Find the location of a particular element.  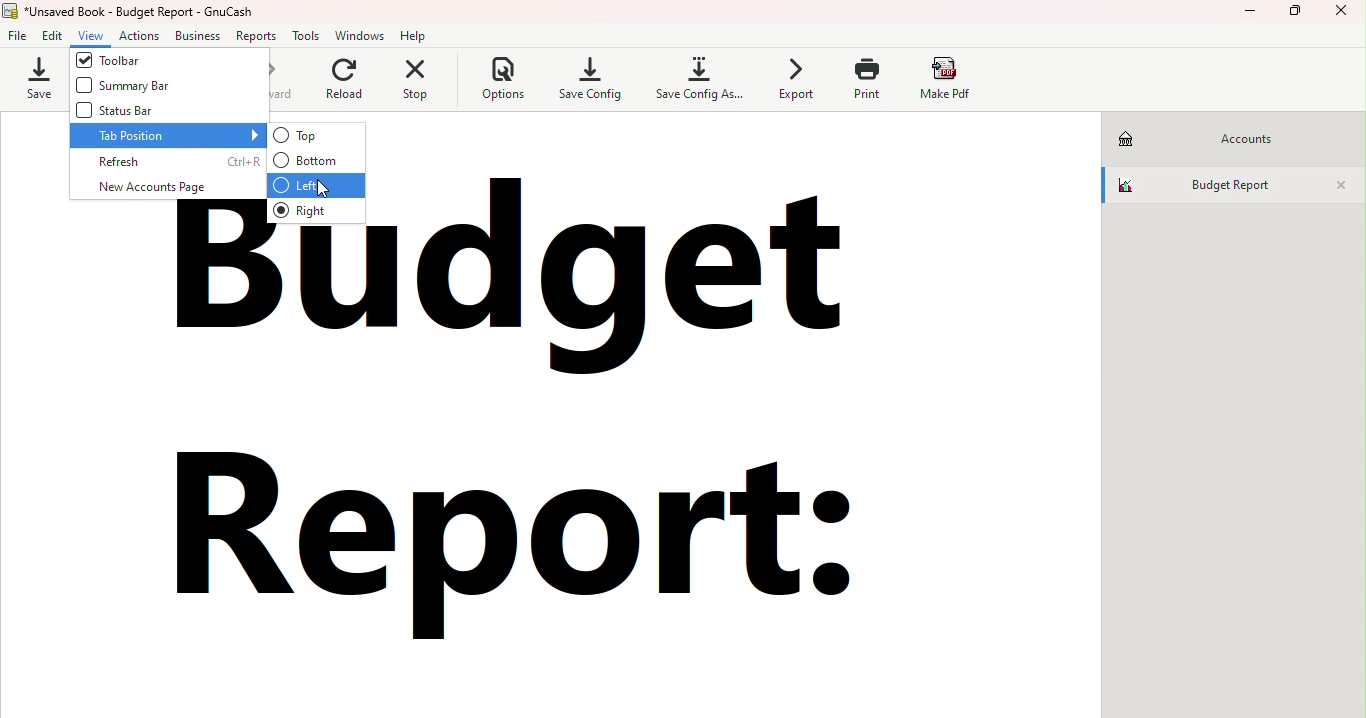

Tools is located at coordinates (308, 36).